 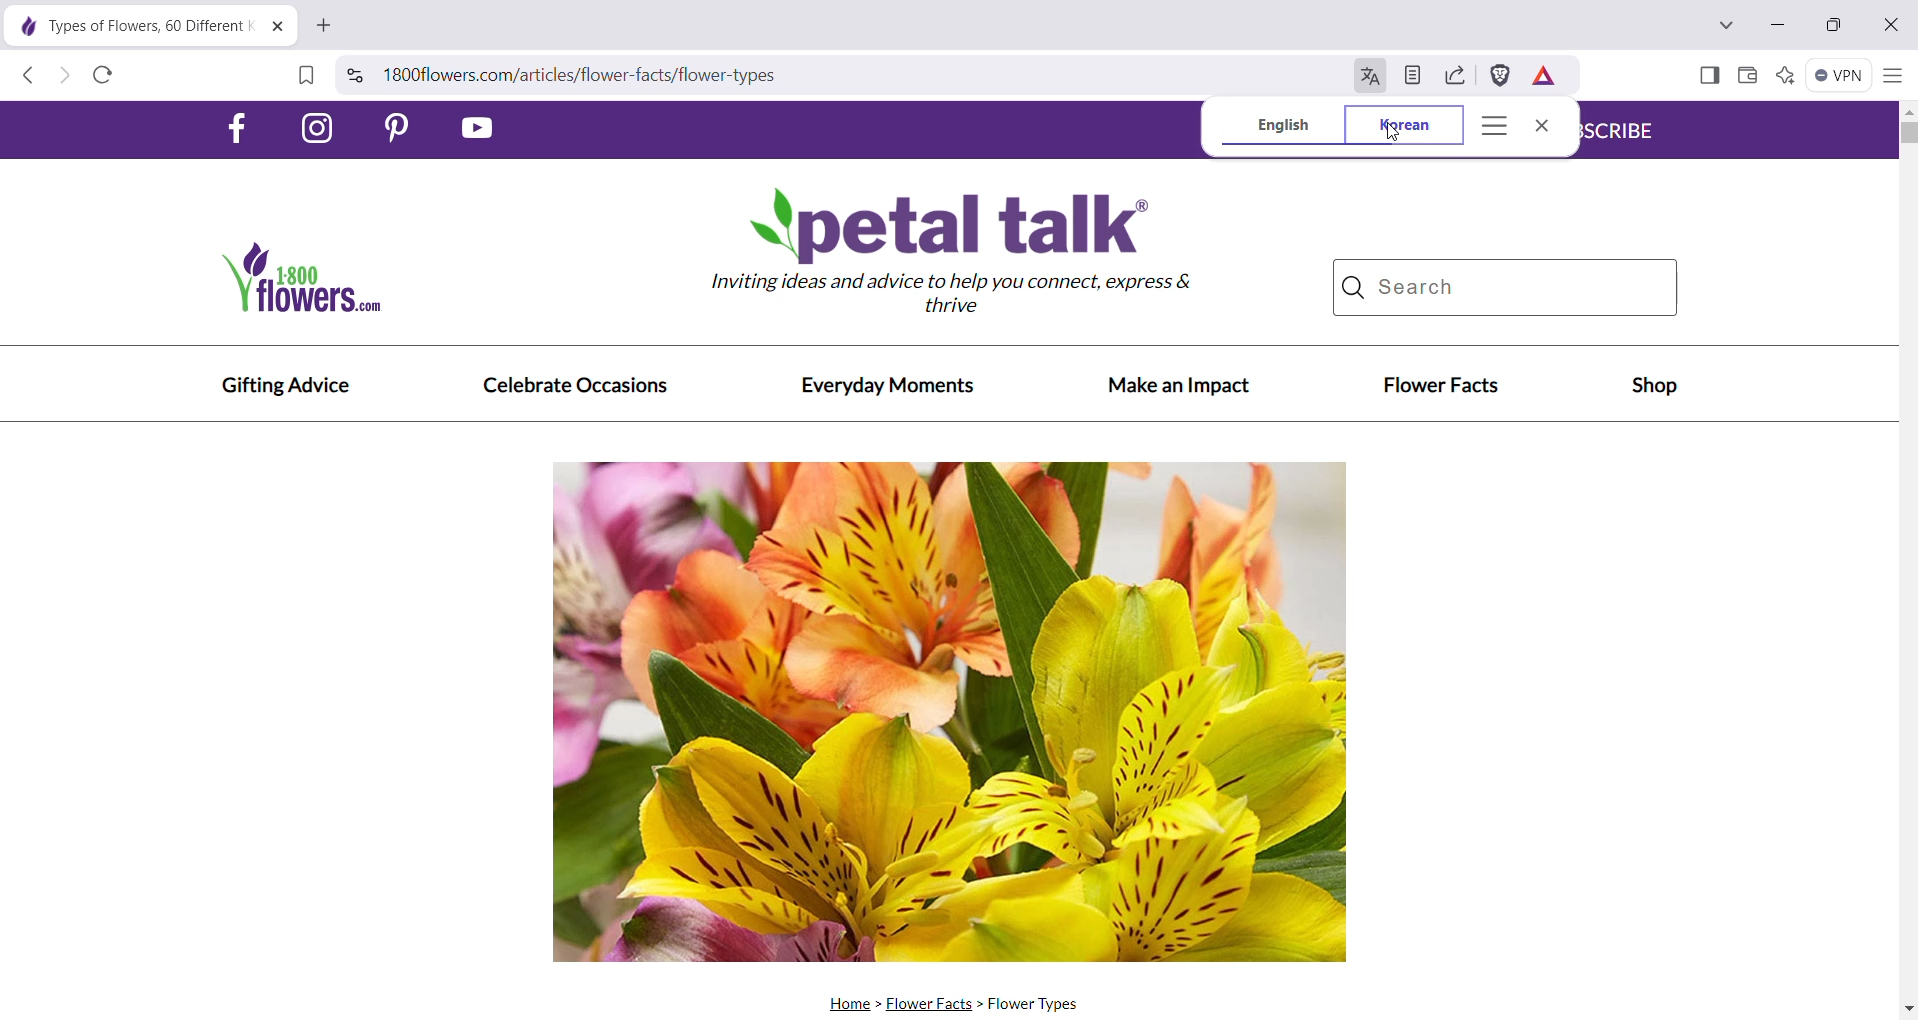 What do you see at coordinates (325, 25) in the screenshot?
I see `New Tab` at bounding box center [325, 25].